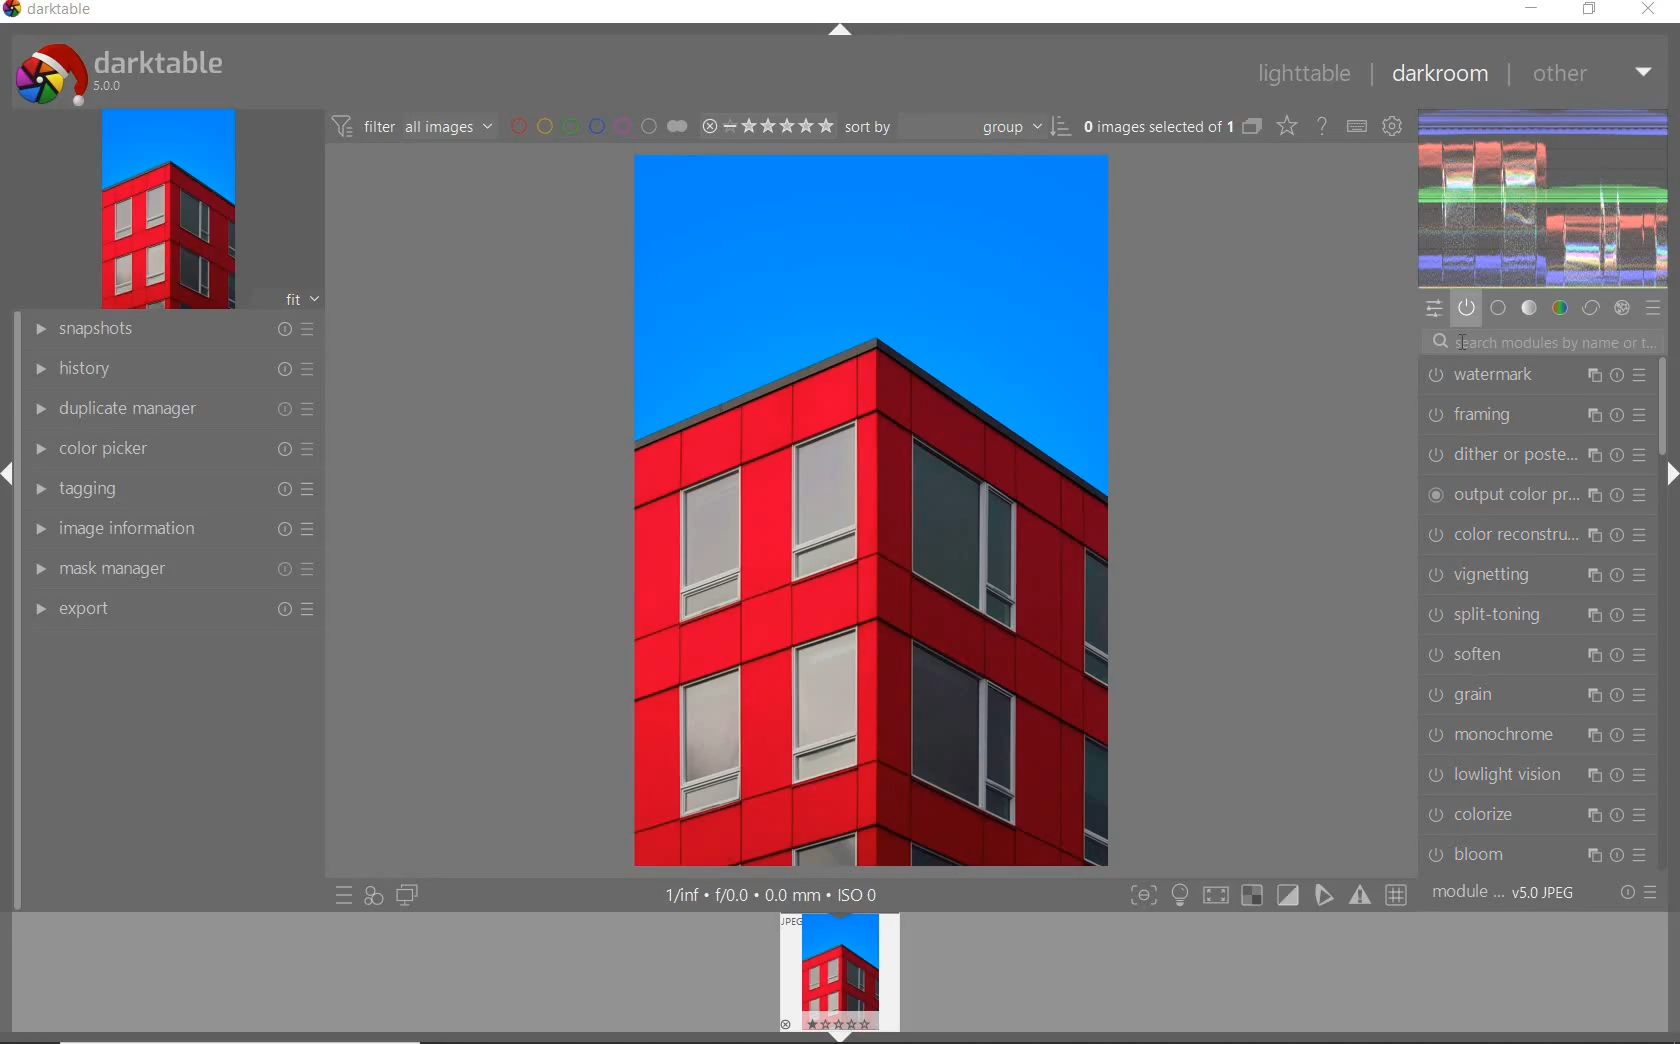 This screenshot has height=1044, width=1680. Describe the element at coordinates (1466, 307) in the screenshot. I see `show only active modules` at that location.